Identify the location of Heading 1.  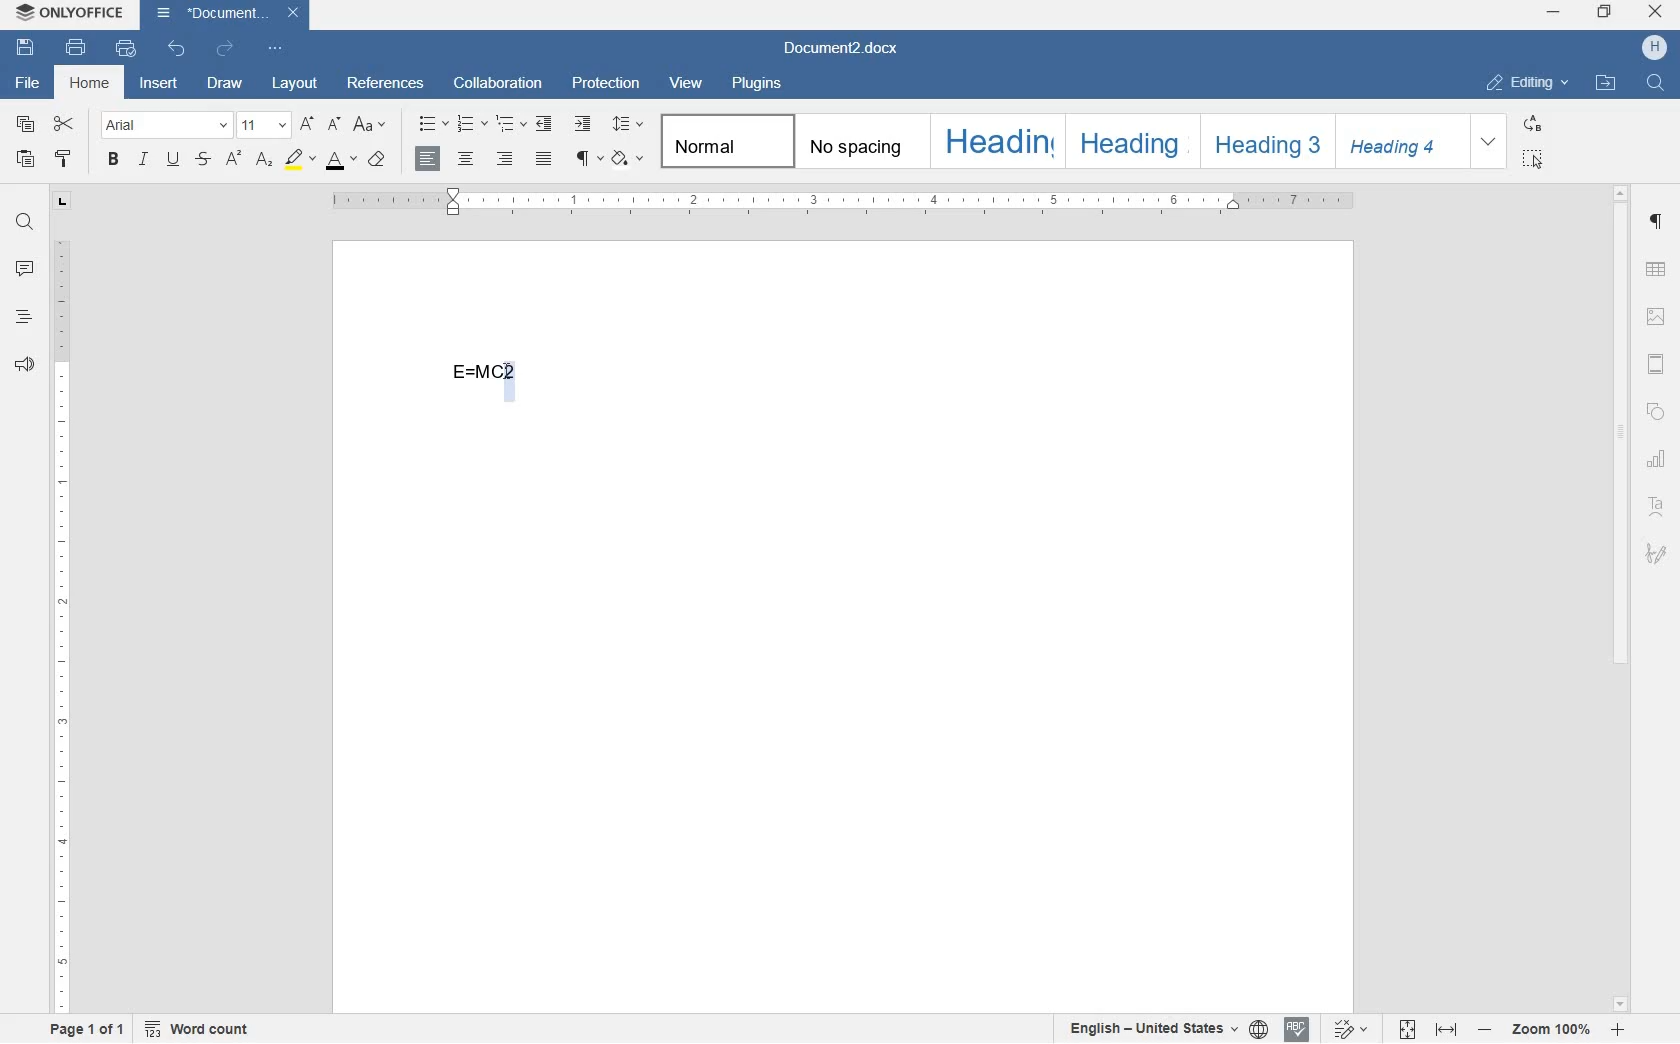
(995, 140).